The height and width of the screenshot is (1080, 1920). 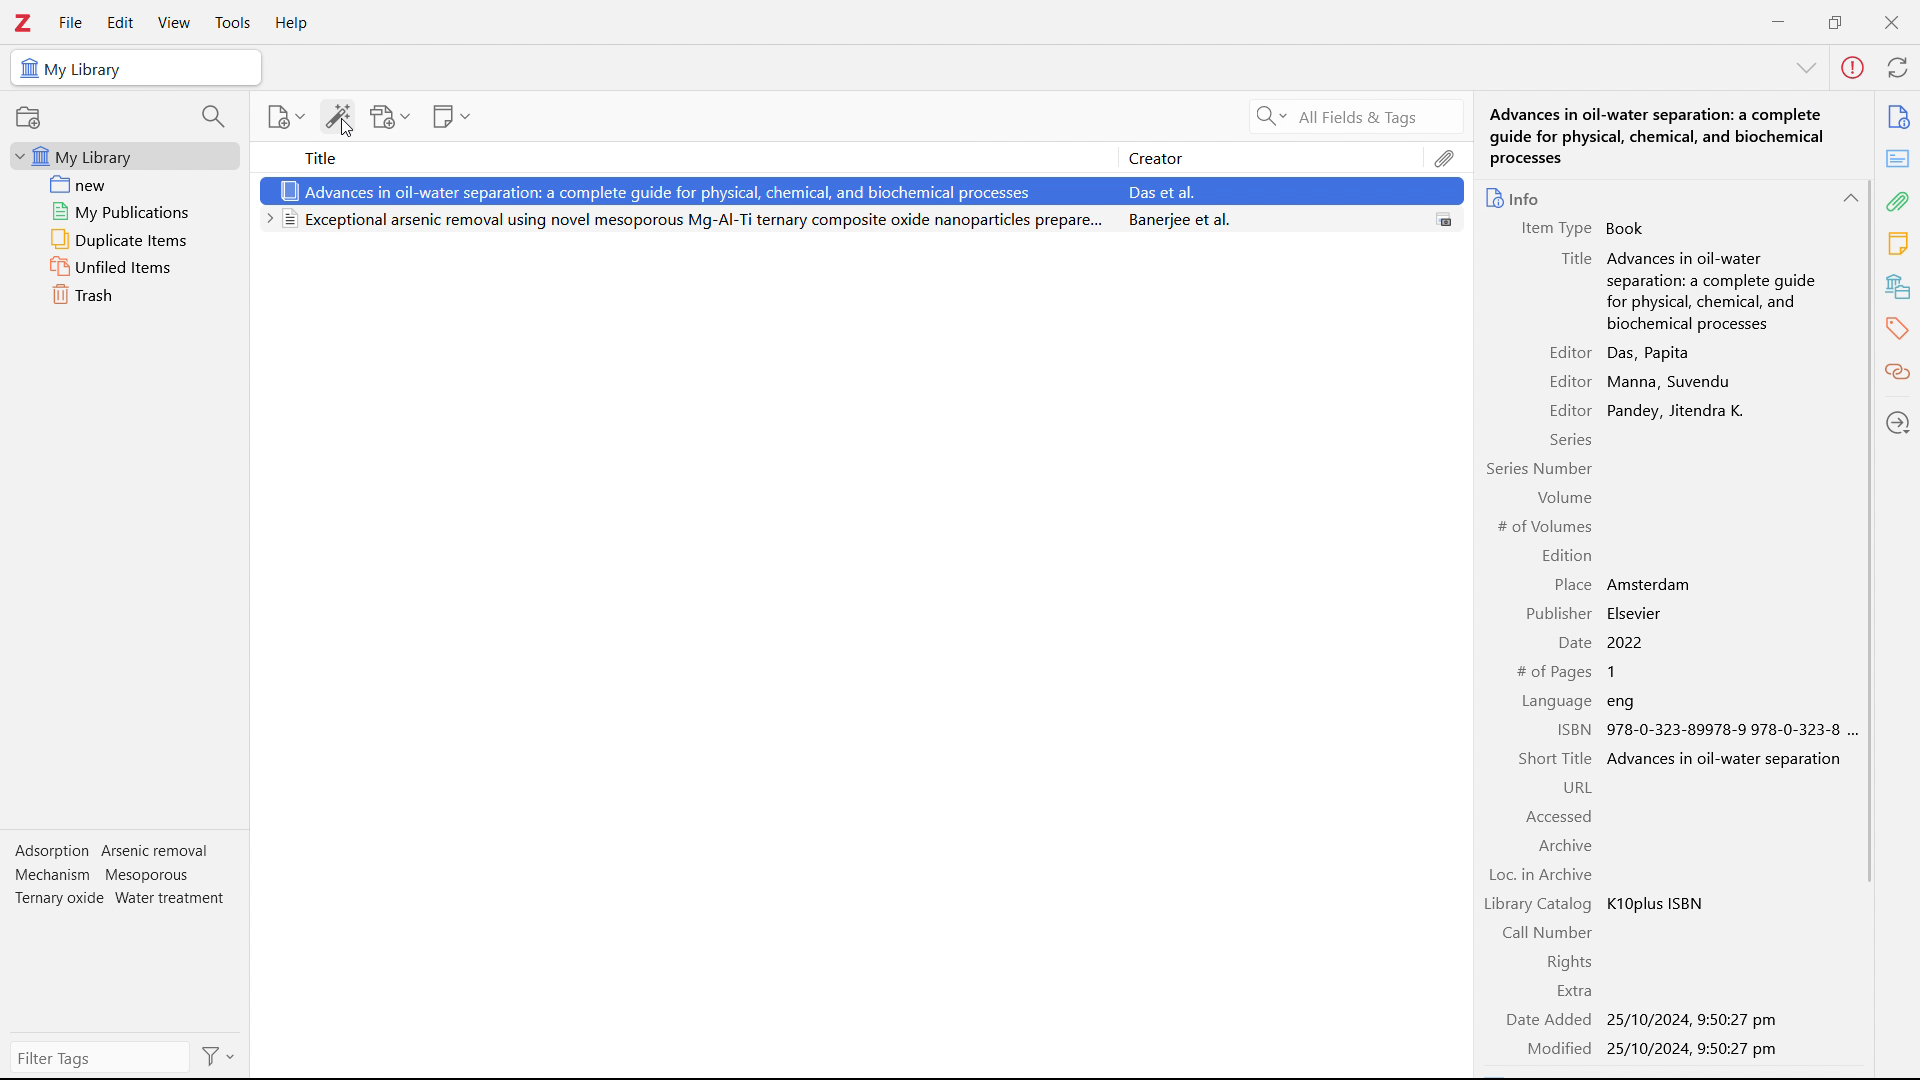 I want to click on add notes, so click(x=452, y=117).